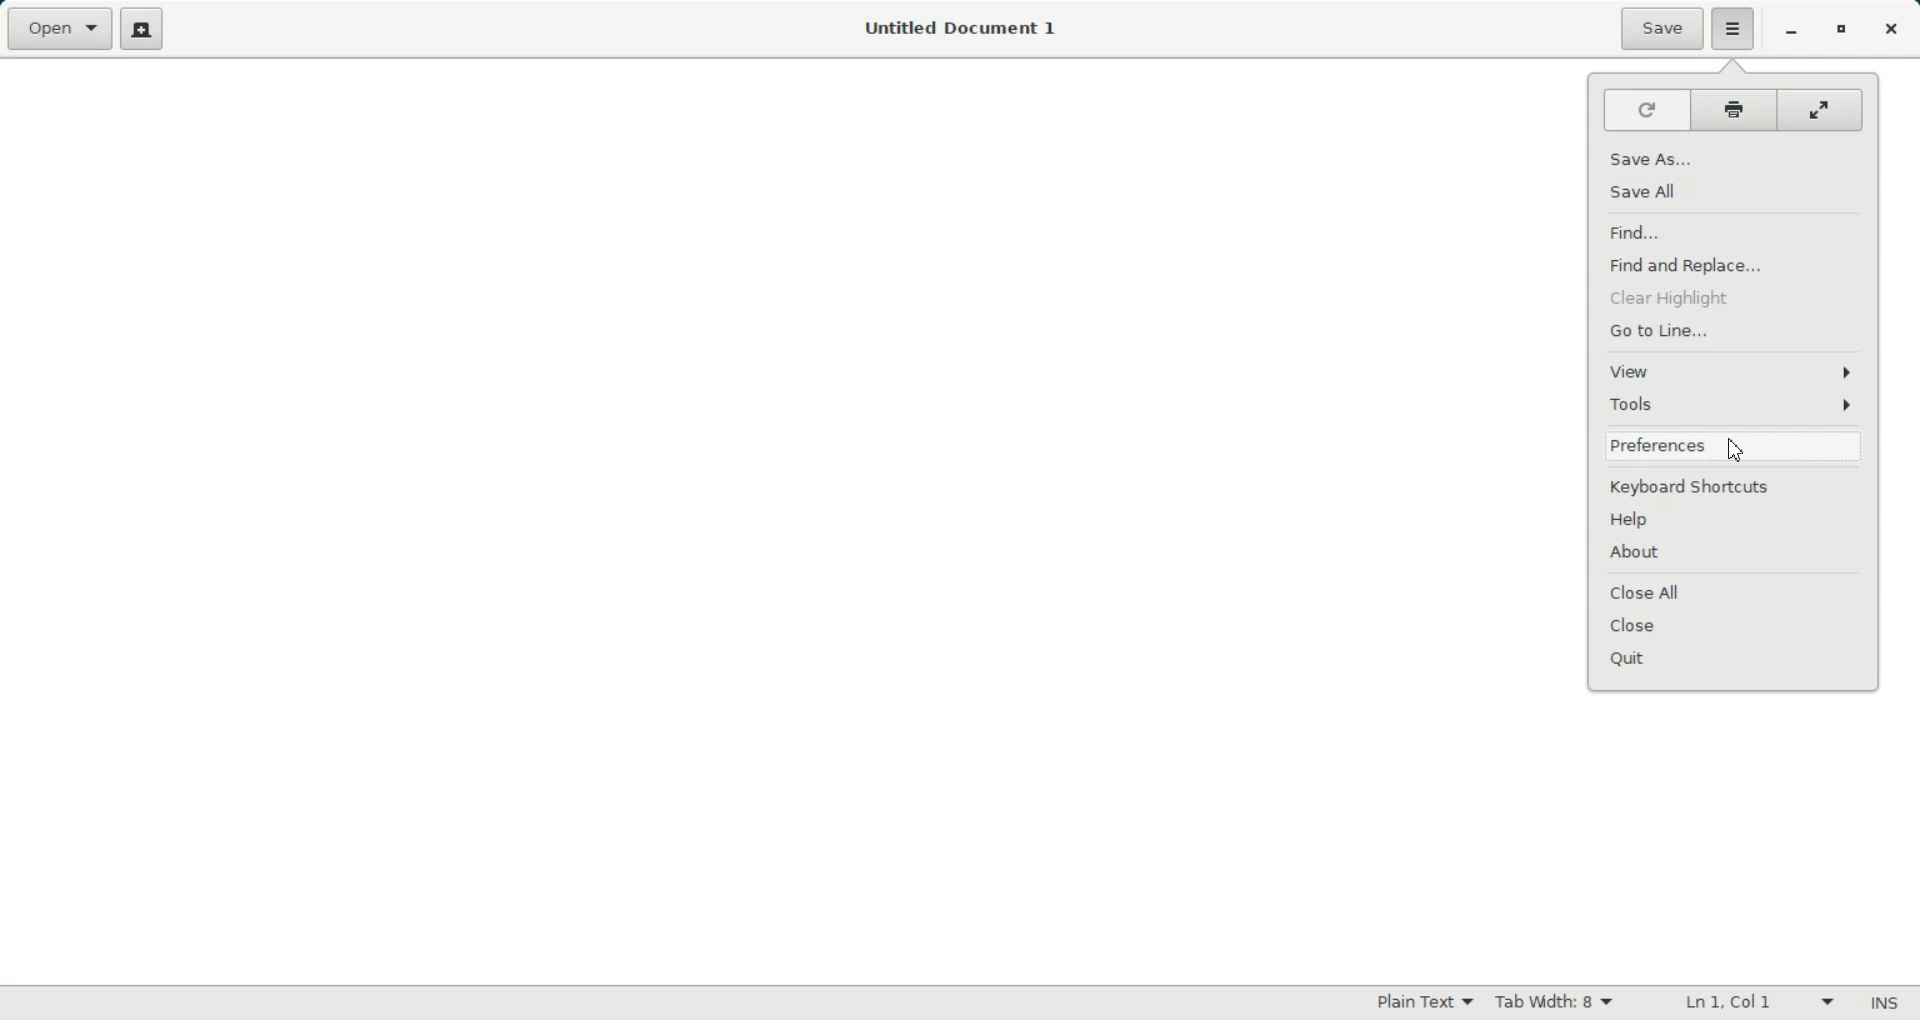  I want to click on Plain Text, so click(1425, 1002).